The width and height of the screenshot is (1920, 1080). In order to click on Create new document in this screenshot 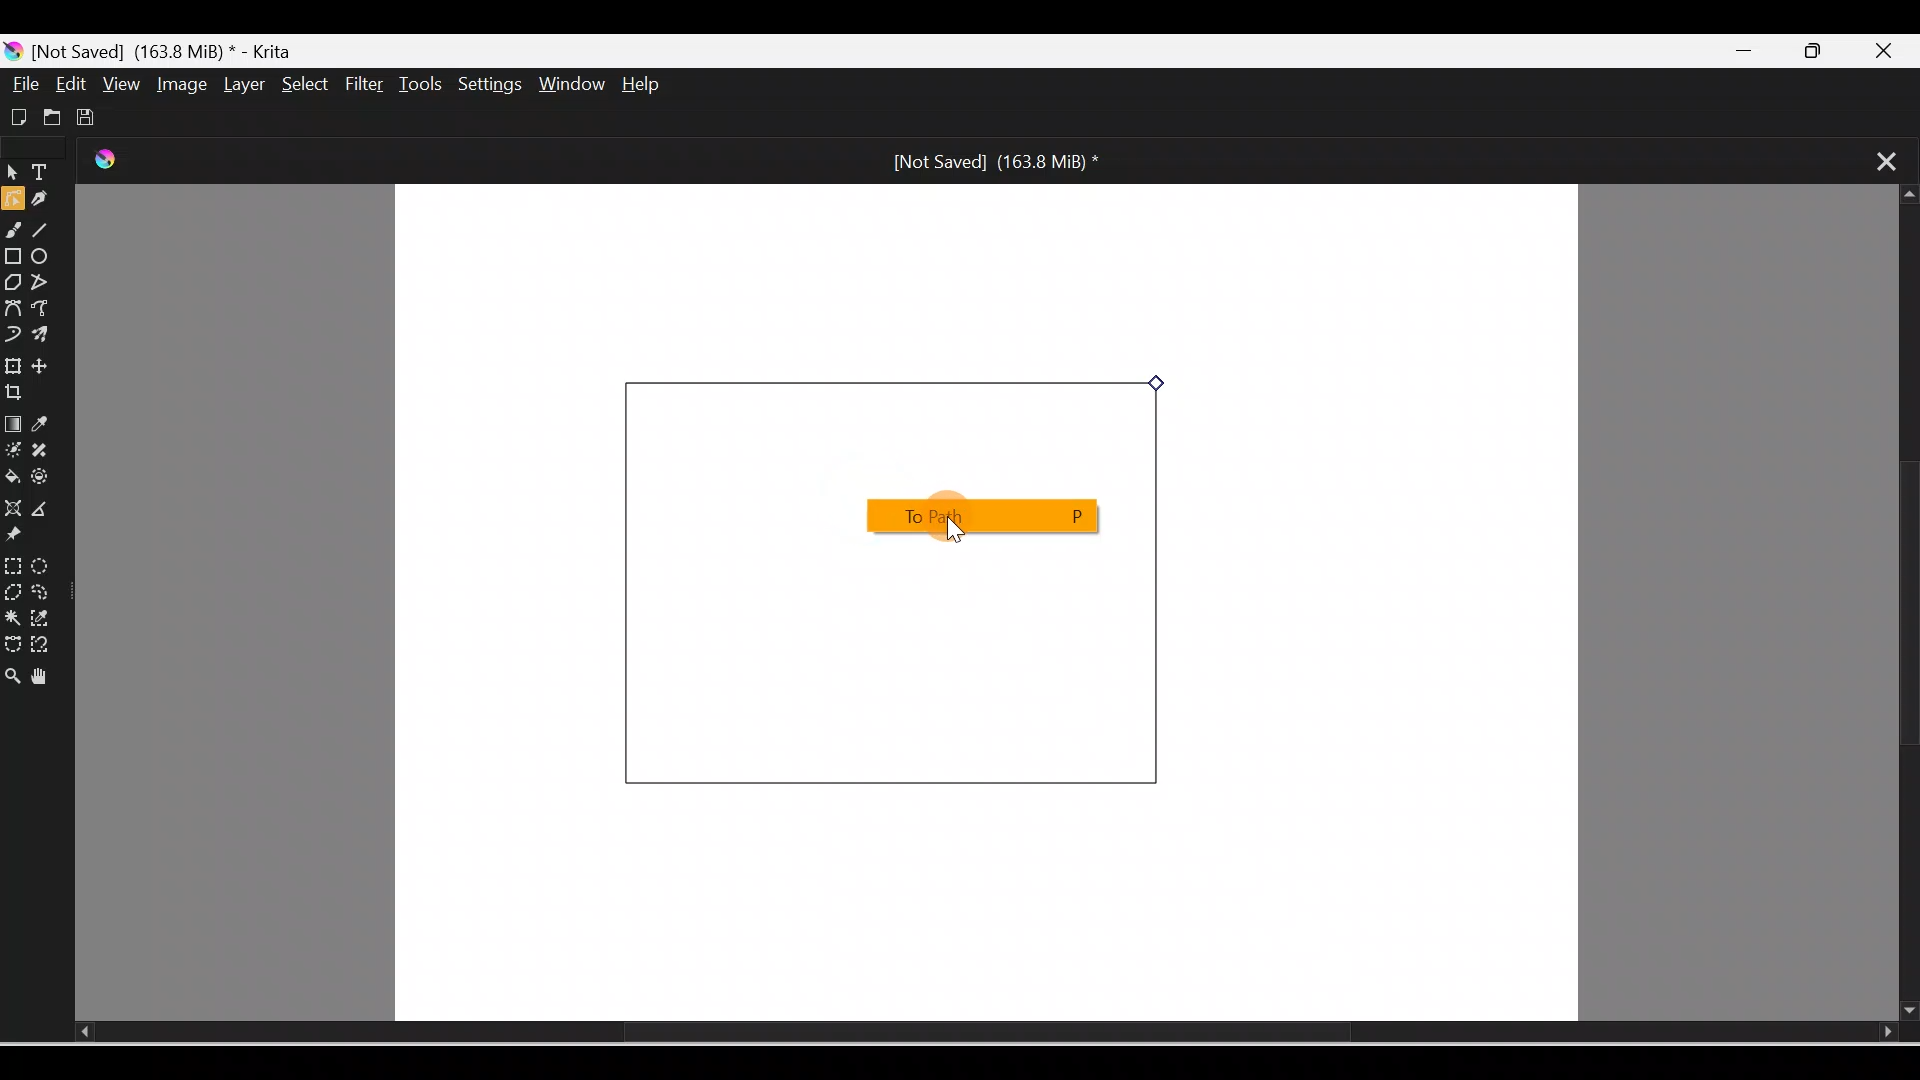, I will do `click(16, 115)`.